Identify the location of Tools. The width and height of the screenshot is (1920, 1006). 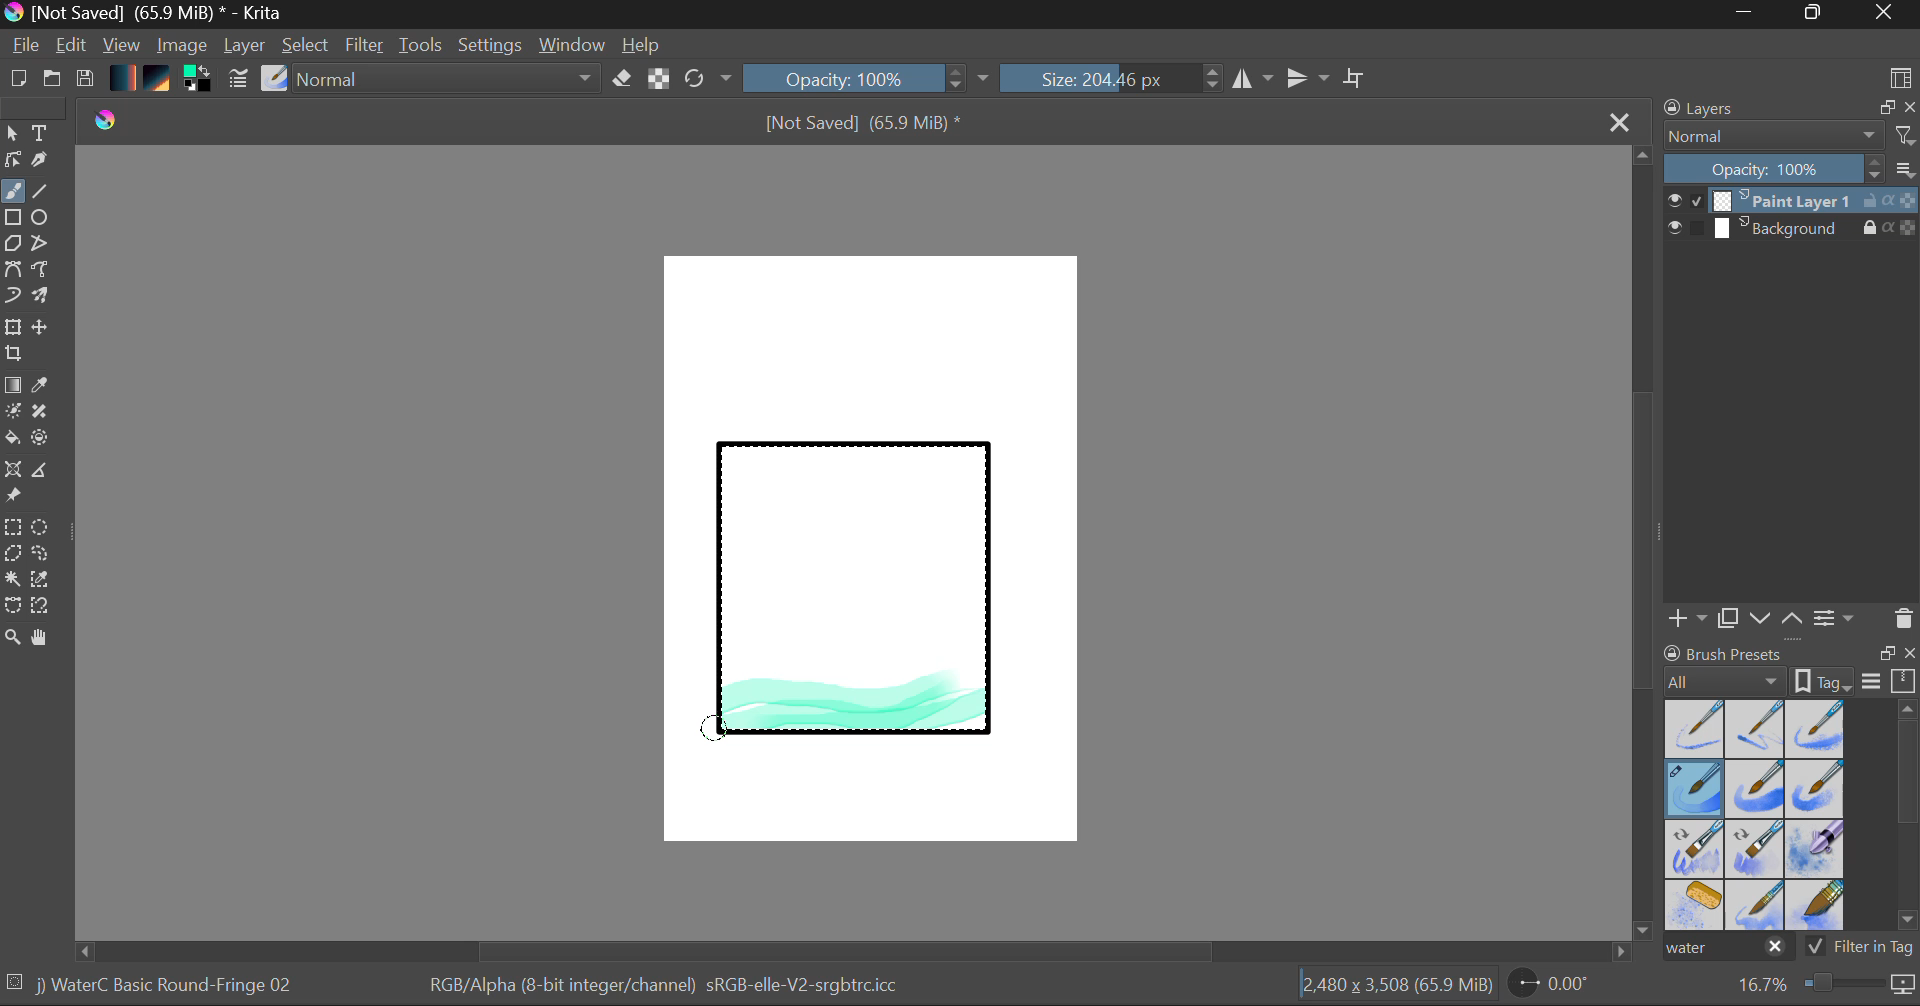
(422, 46).